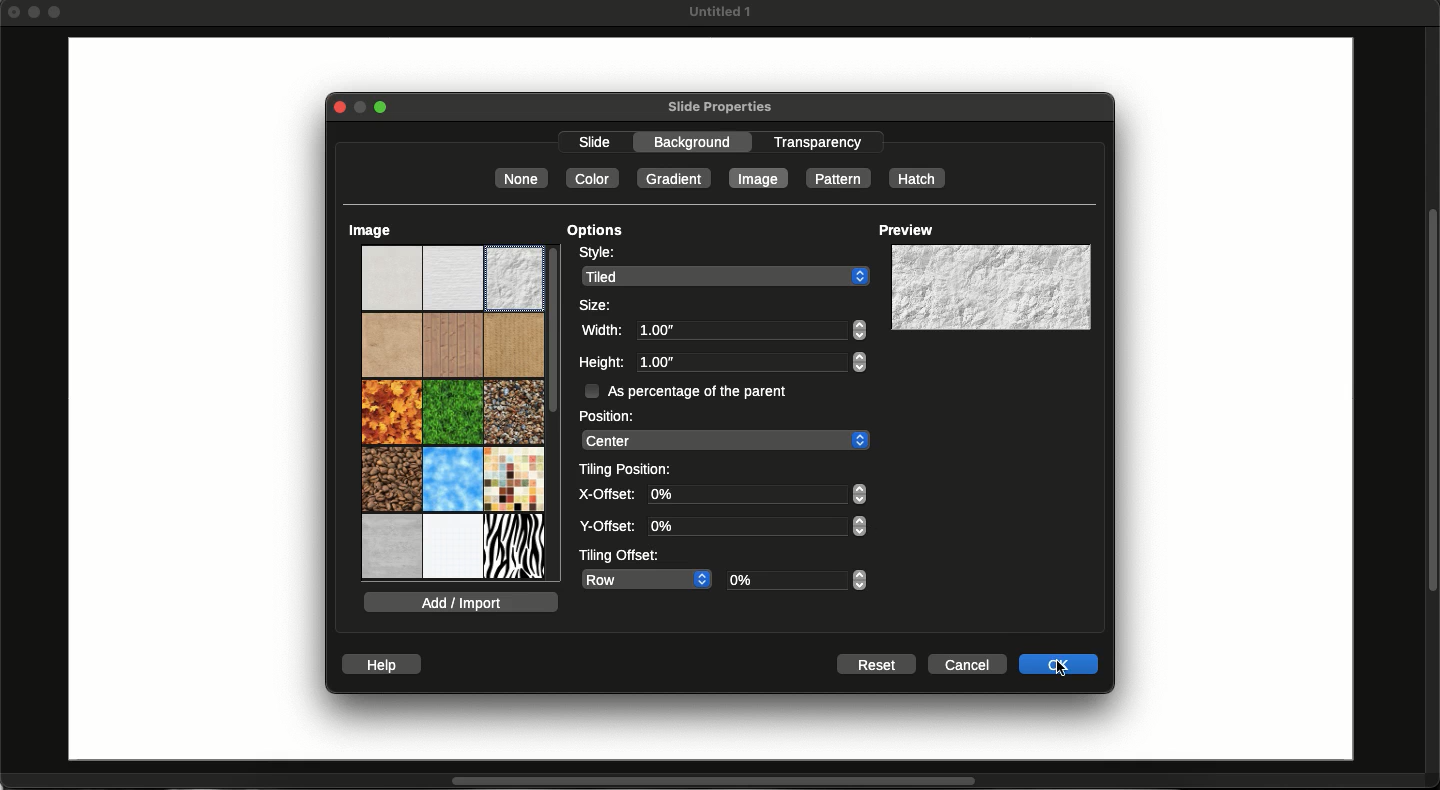  I want to click on 0%, so click(800, 580).